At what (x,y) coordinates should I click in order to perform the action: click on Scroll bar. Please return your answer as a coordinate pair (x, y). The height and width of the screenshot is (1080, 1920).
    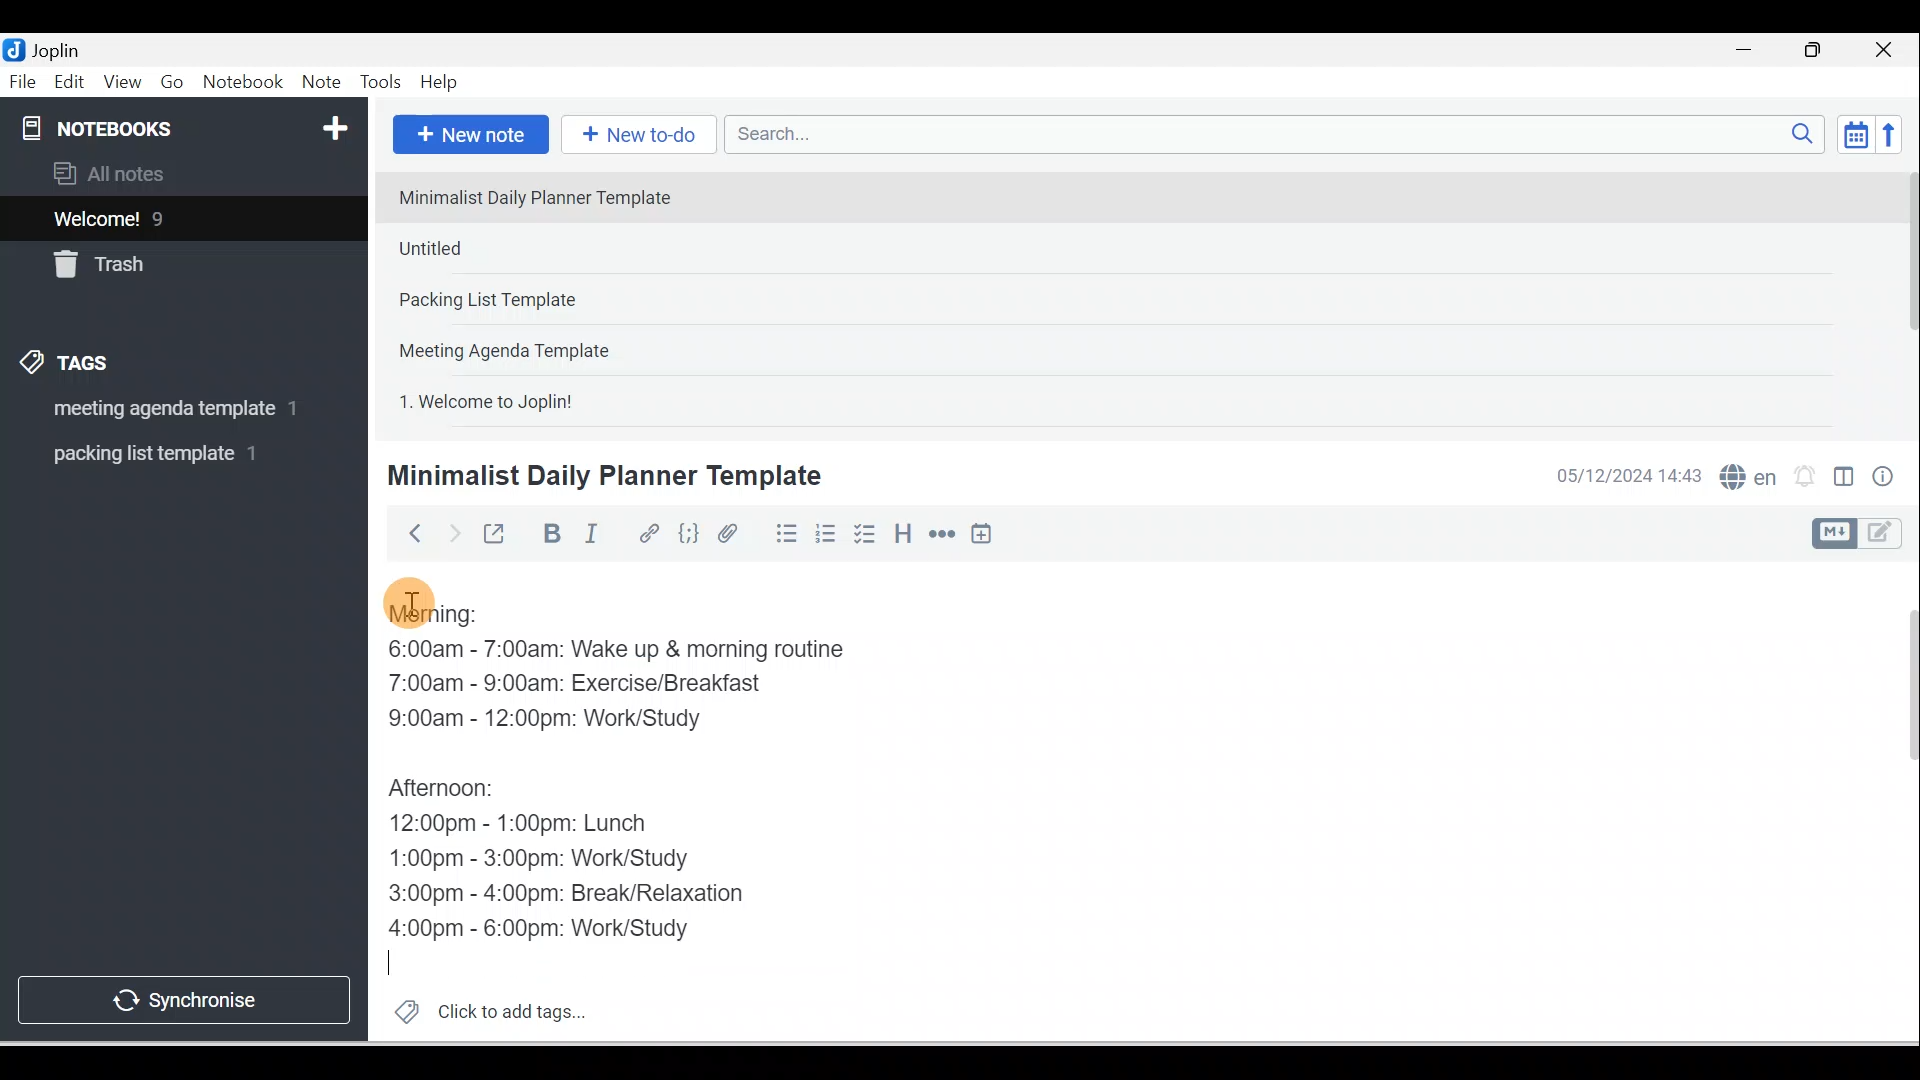
    Looking at the image, I should click on (1904, 296).